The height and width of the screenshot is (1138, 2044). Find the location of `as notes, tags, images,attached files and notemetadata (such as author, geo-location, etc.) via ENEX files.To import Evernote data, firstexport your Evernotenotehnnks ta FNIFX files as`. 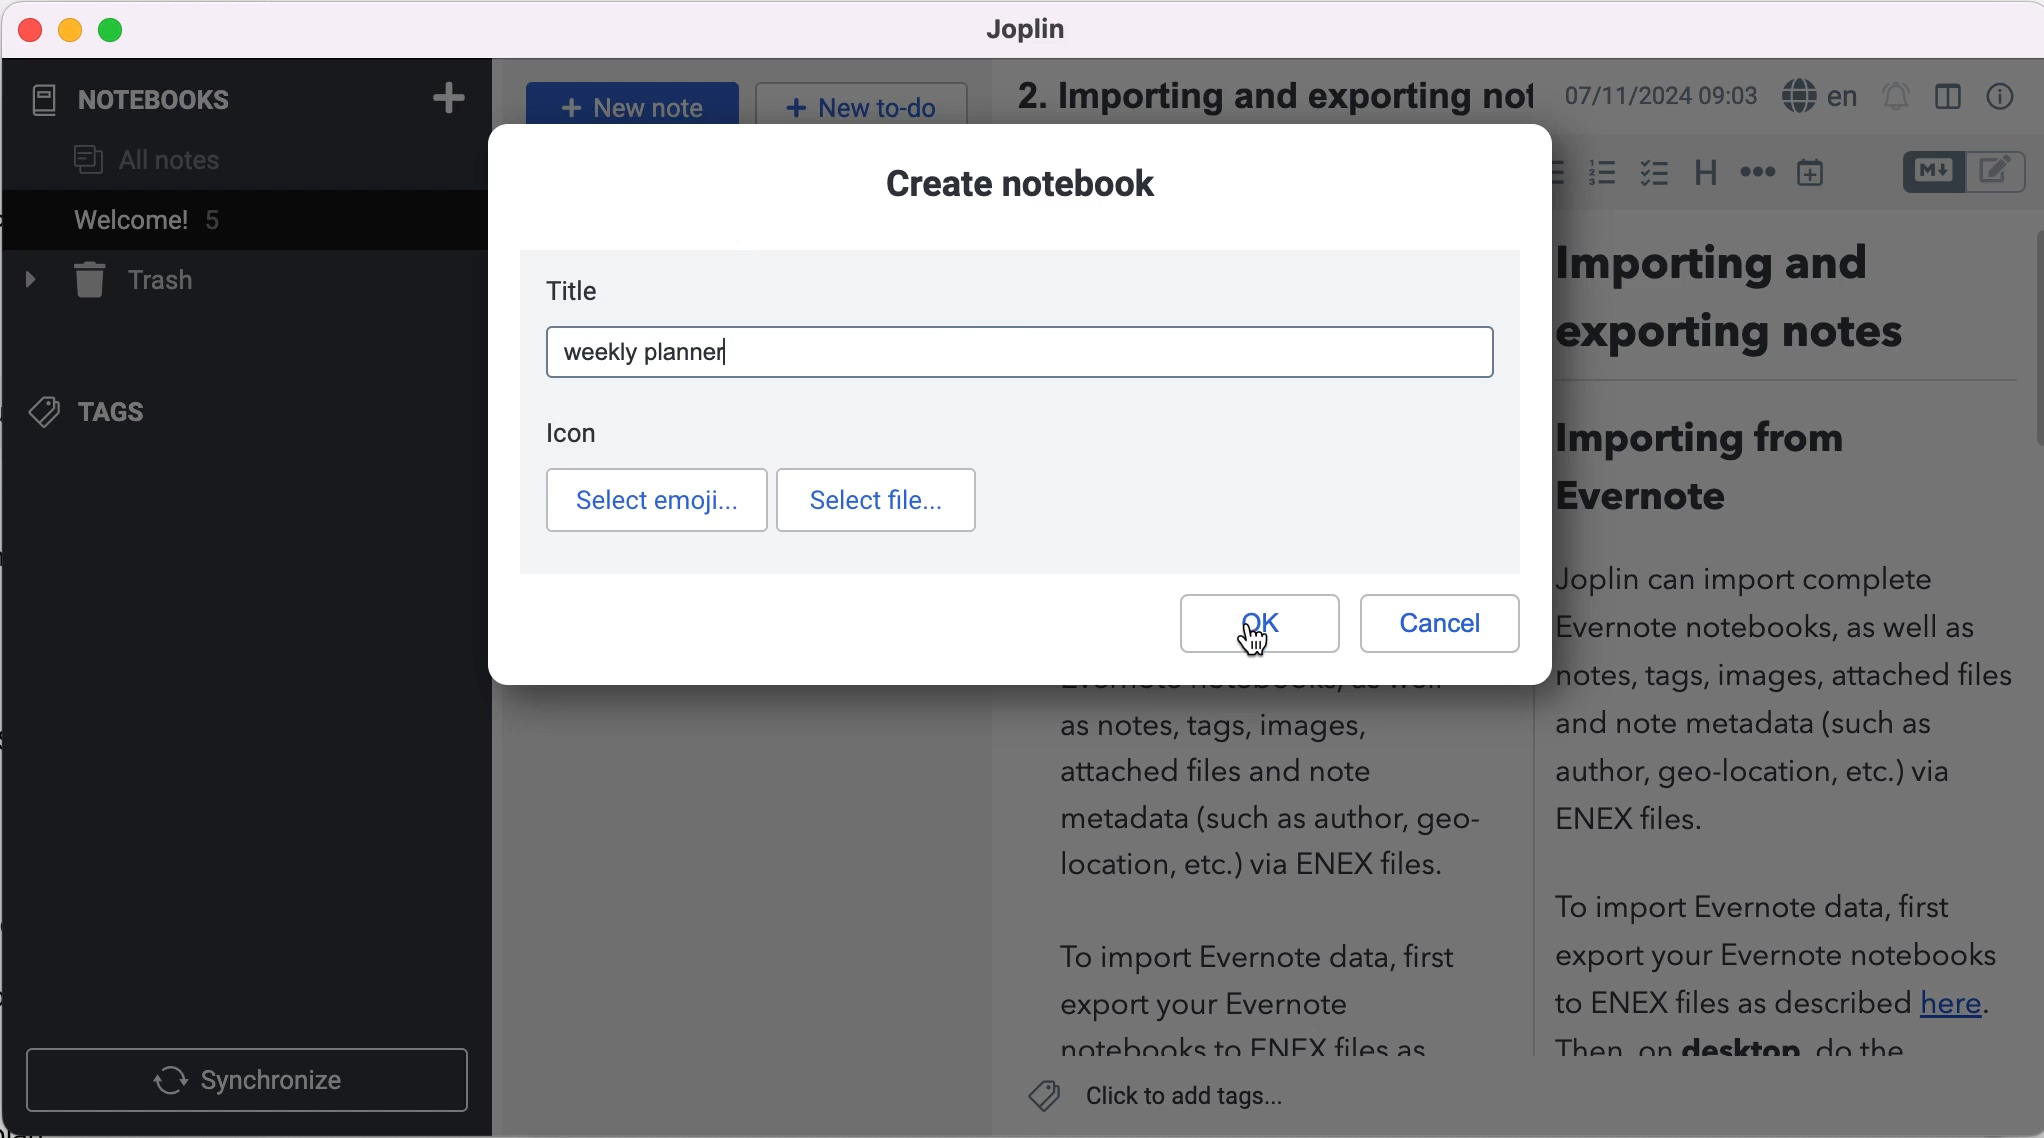

as notes, tags, images,attached files and notemetadata (such as author, geo-location, etc.) via ENEX files.To import Evernote data, firstexport your Evernotenotehnnks ta FNIFX files as is located at coordinates (1242, 888).